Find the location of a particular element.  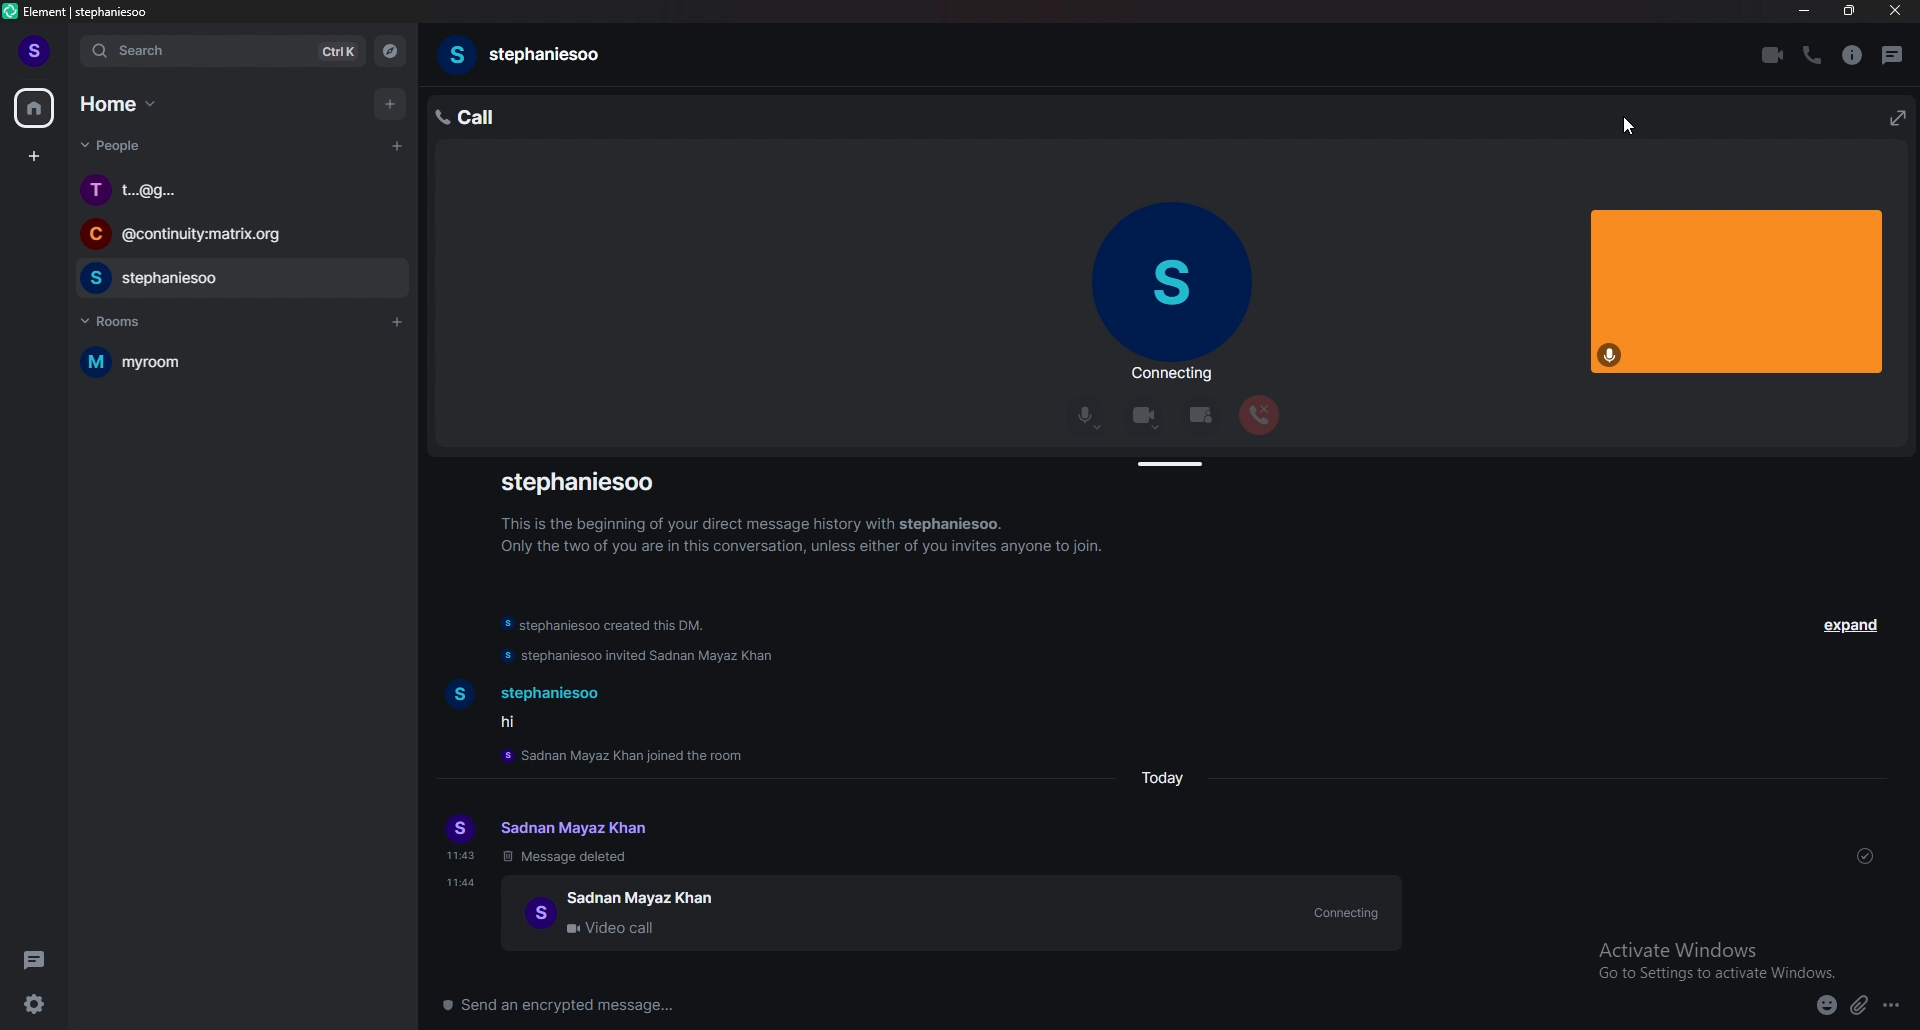

my video is located at coordinates (1737, 290).